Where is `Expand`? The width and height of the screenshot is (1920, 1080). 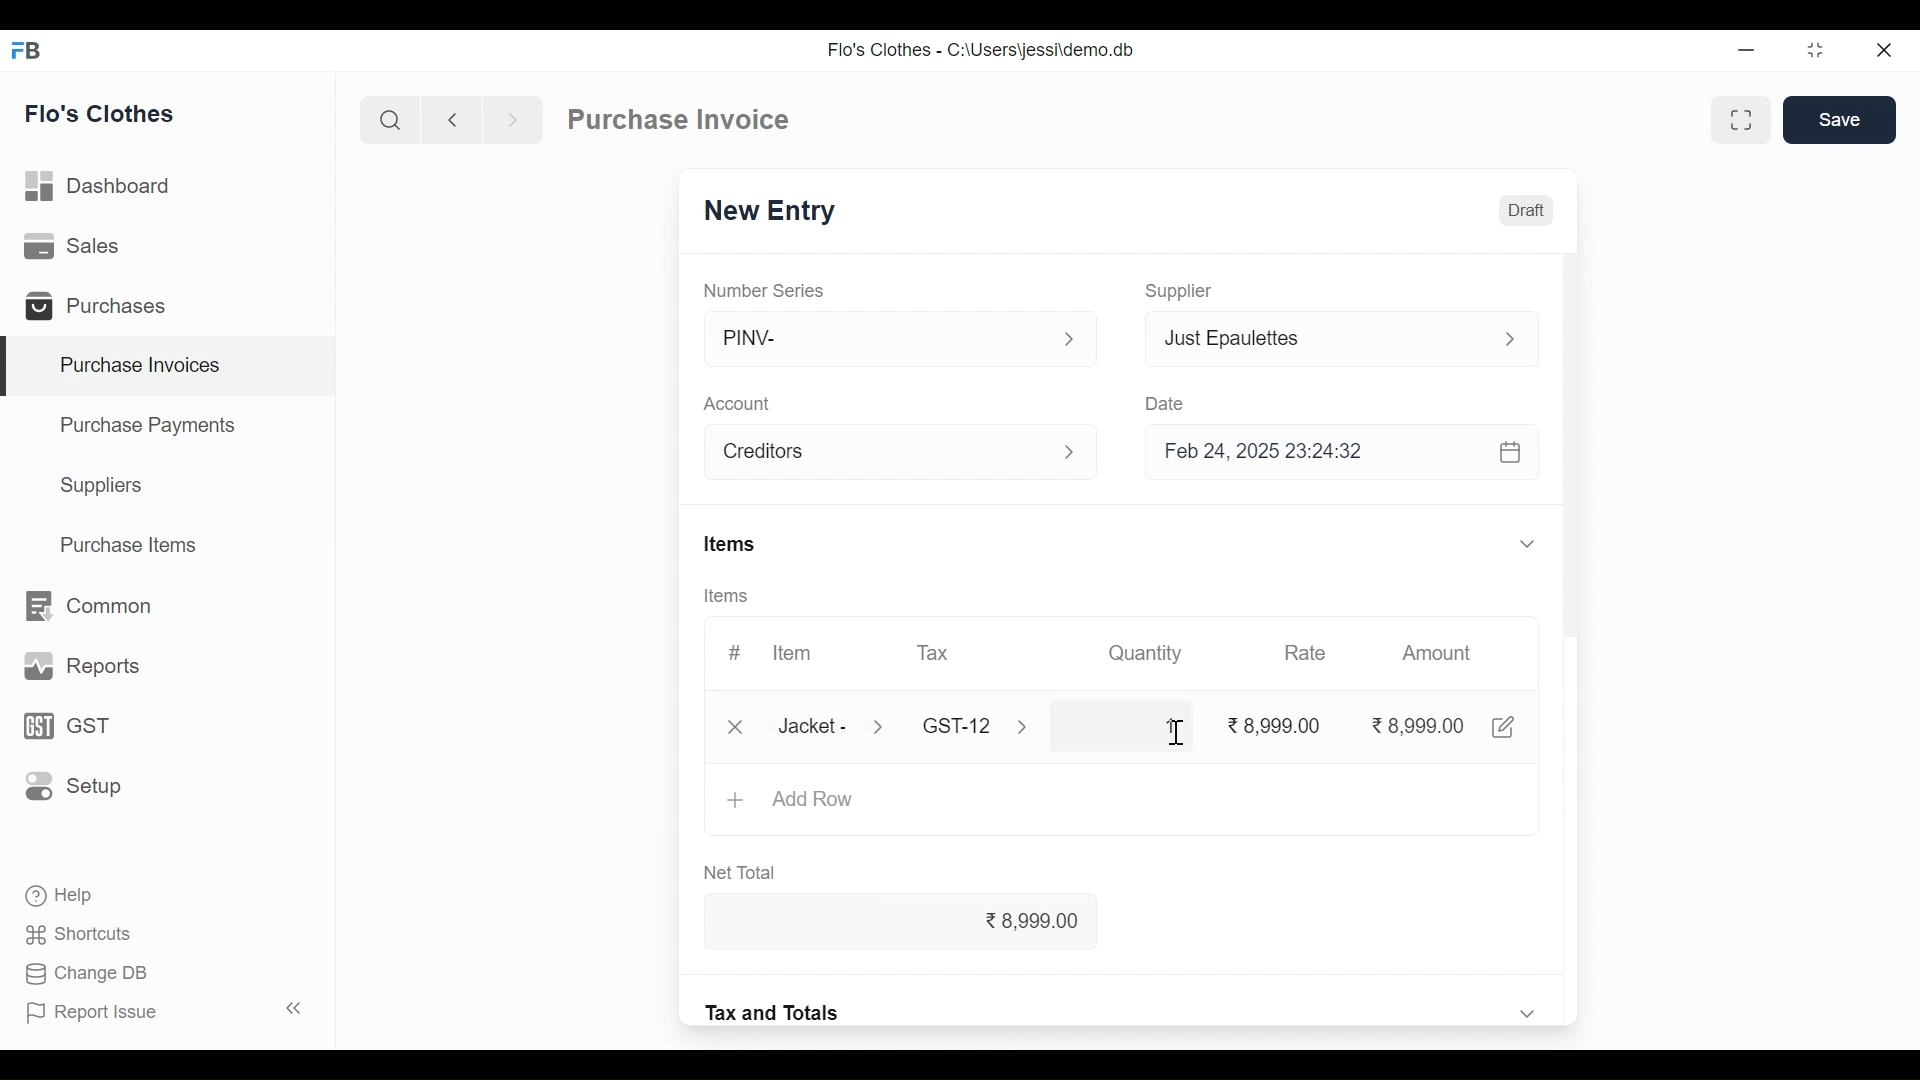
Expand is located at coordinates (1077, 454).